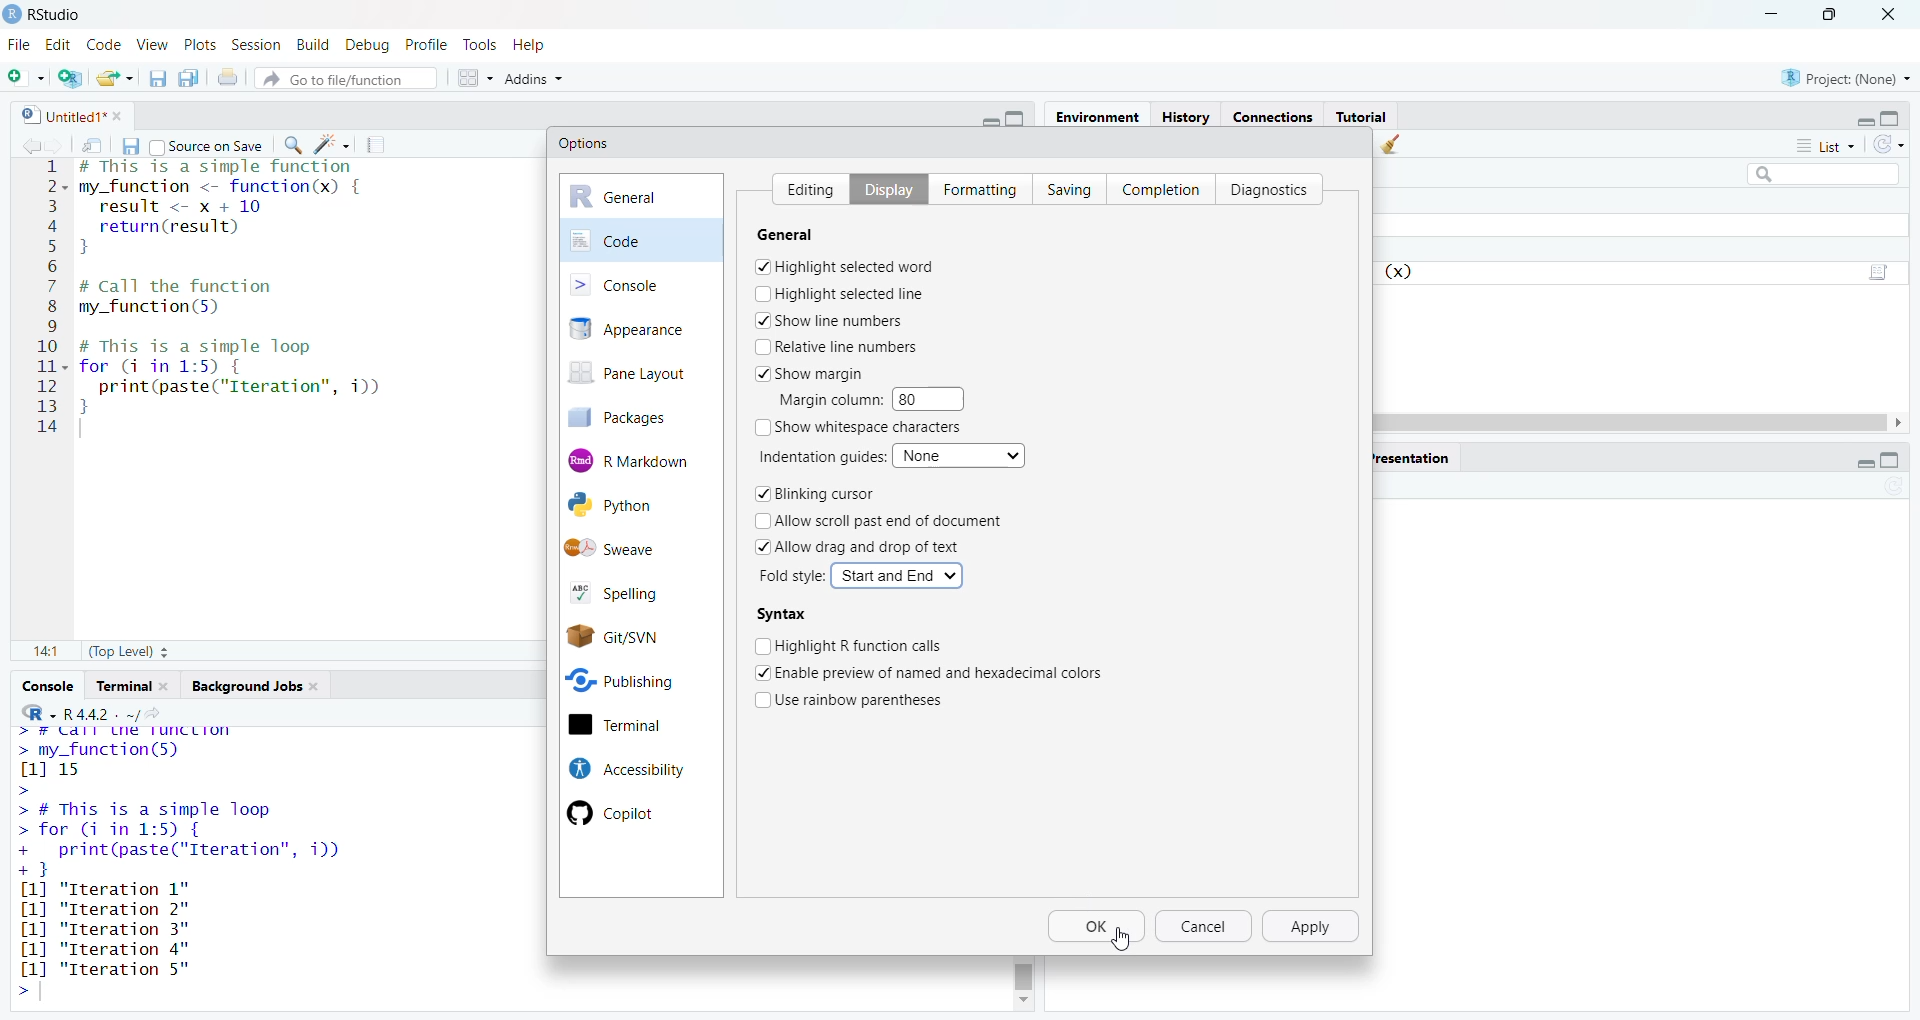 The width and height of the screenshot is (1920, 1020). I want to click on go back to previous source location, so click(22, 144).